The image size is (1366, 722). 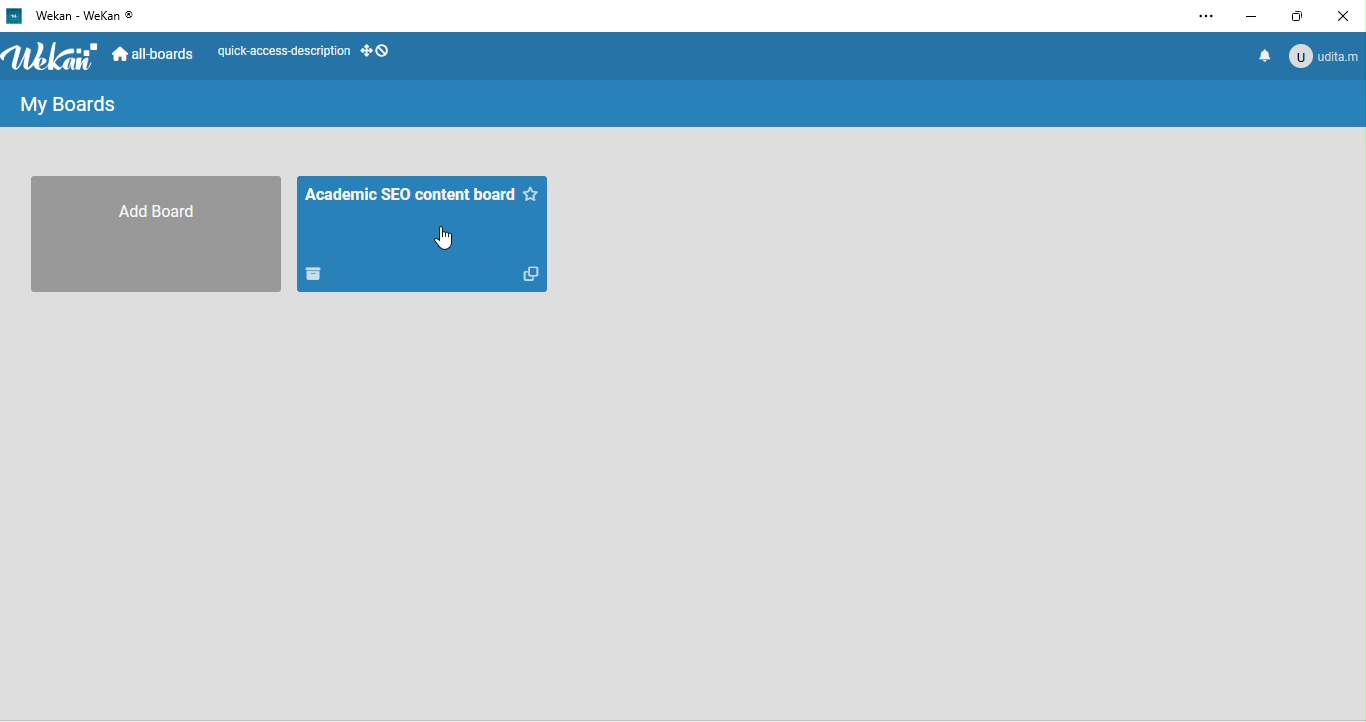 What do you see at coordinates (438, 241) in the screenshot?
I see `cursor` at bounding box center [438, 241].